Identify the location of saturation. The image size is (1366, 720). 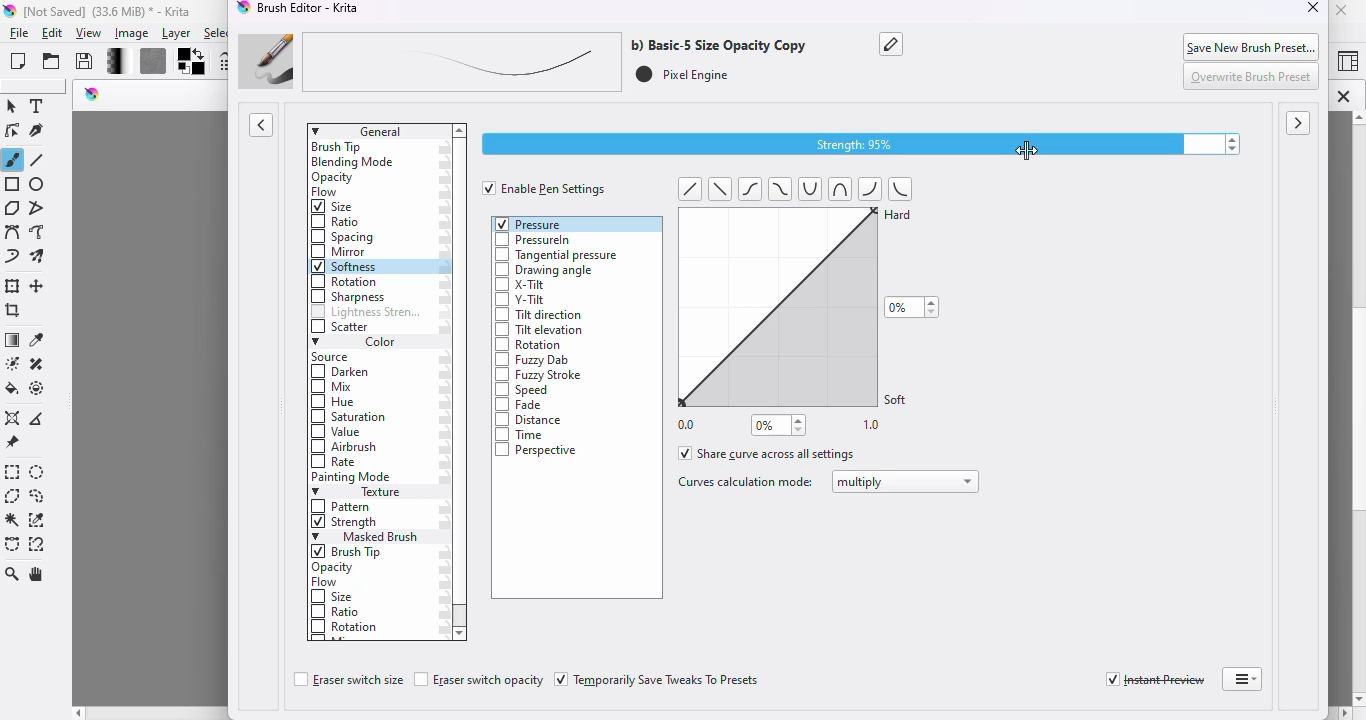
(350, 418).